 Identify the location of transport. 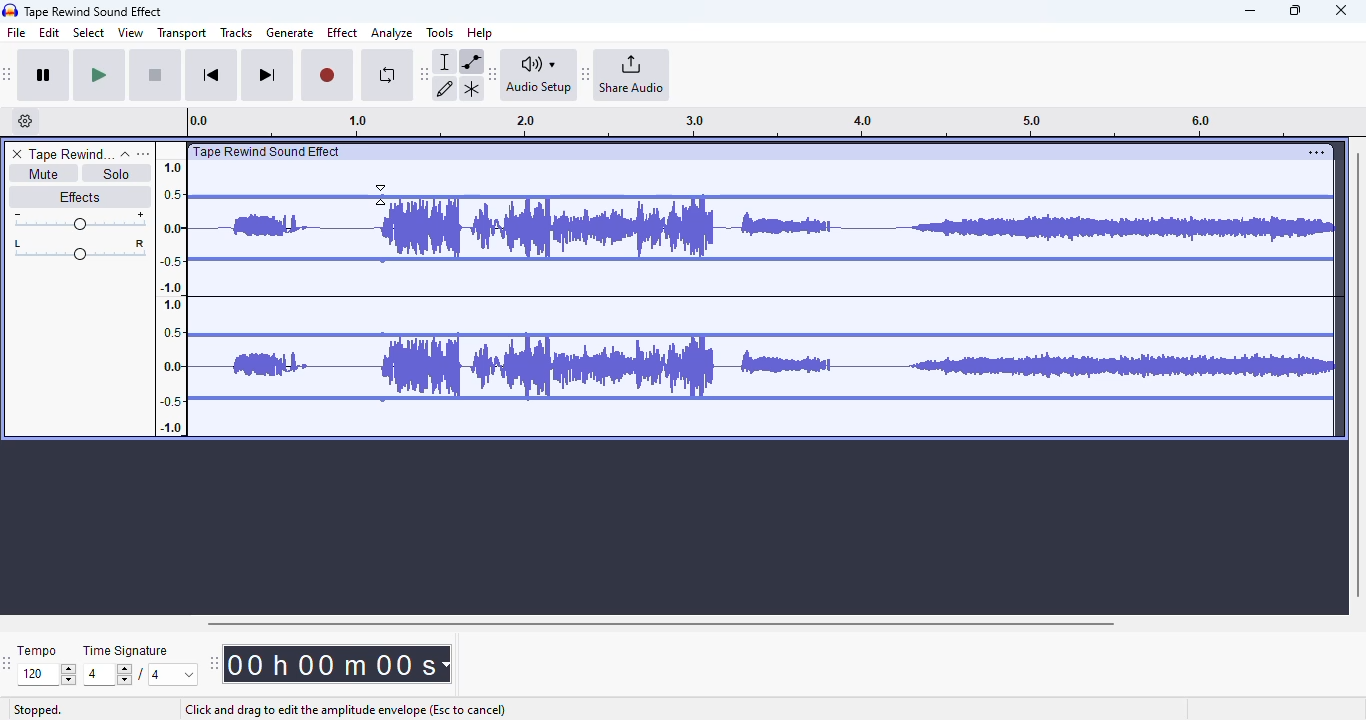
(183, 33).